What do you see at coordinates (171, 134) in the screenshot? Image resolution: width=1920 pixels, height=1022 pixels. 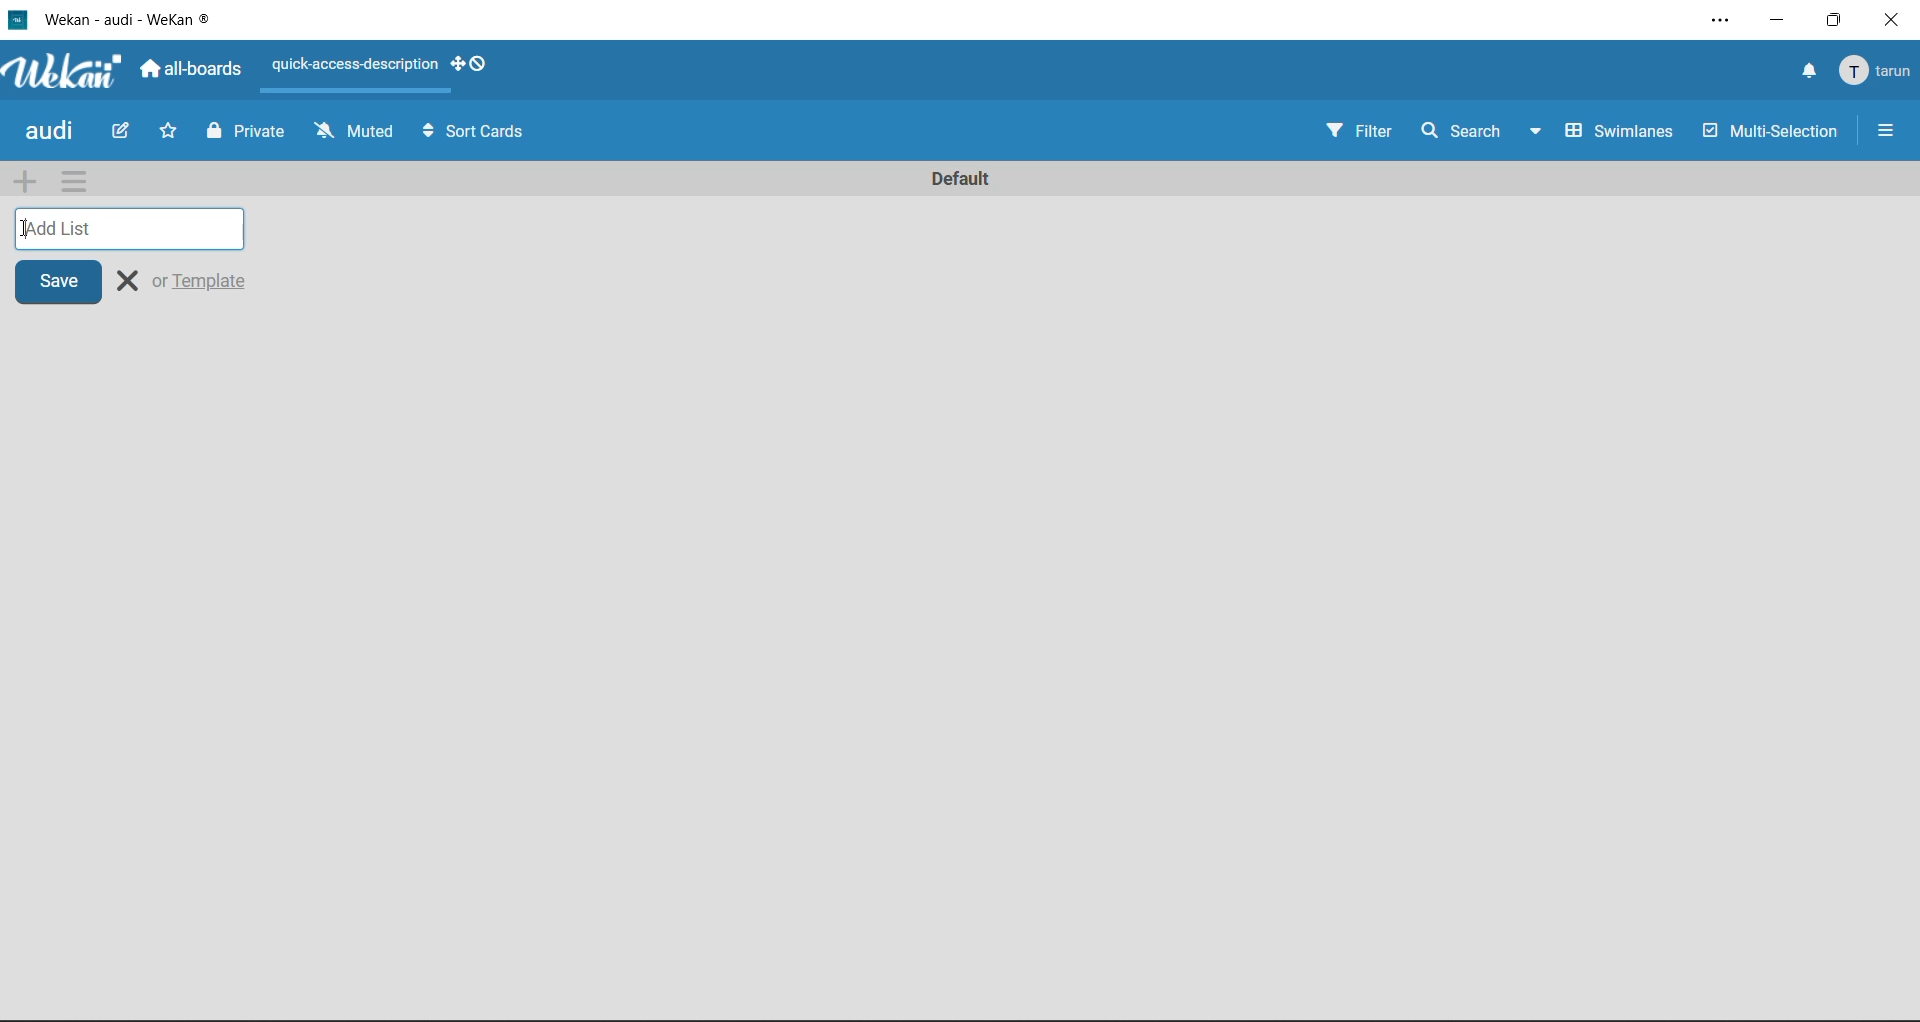 I see `Favorite` at bounding box center [171, 134].